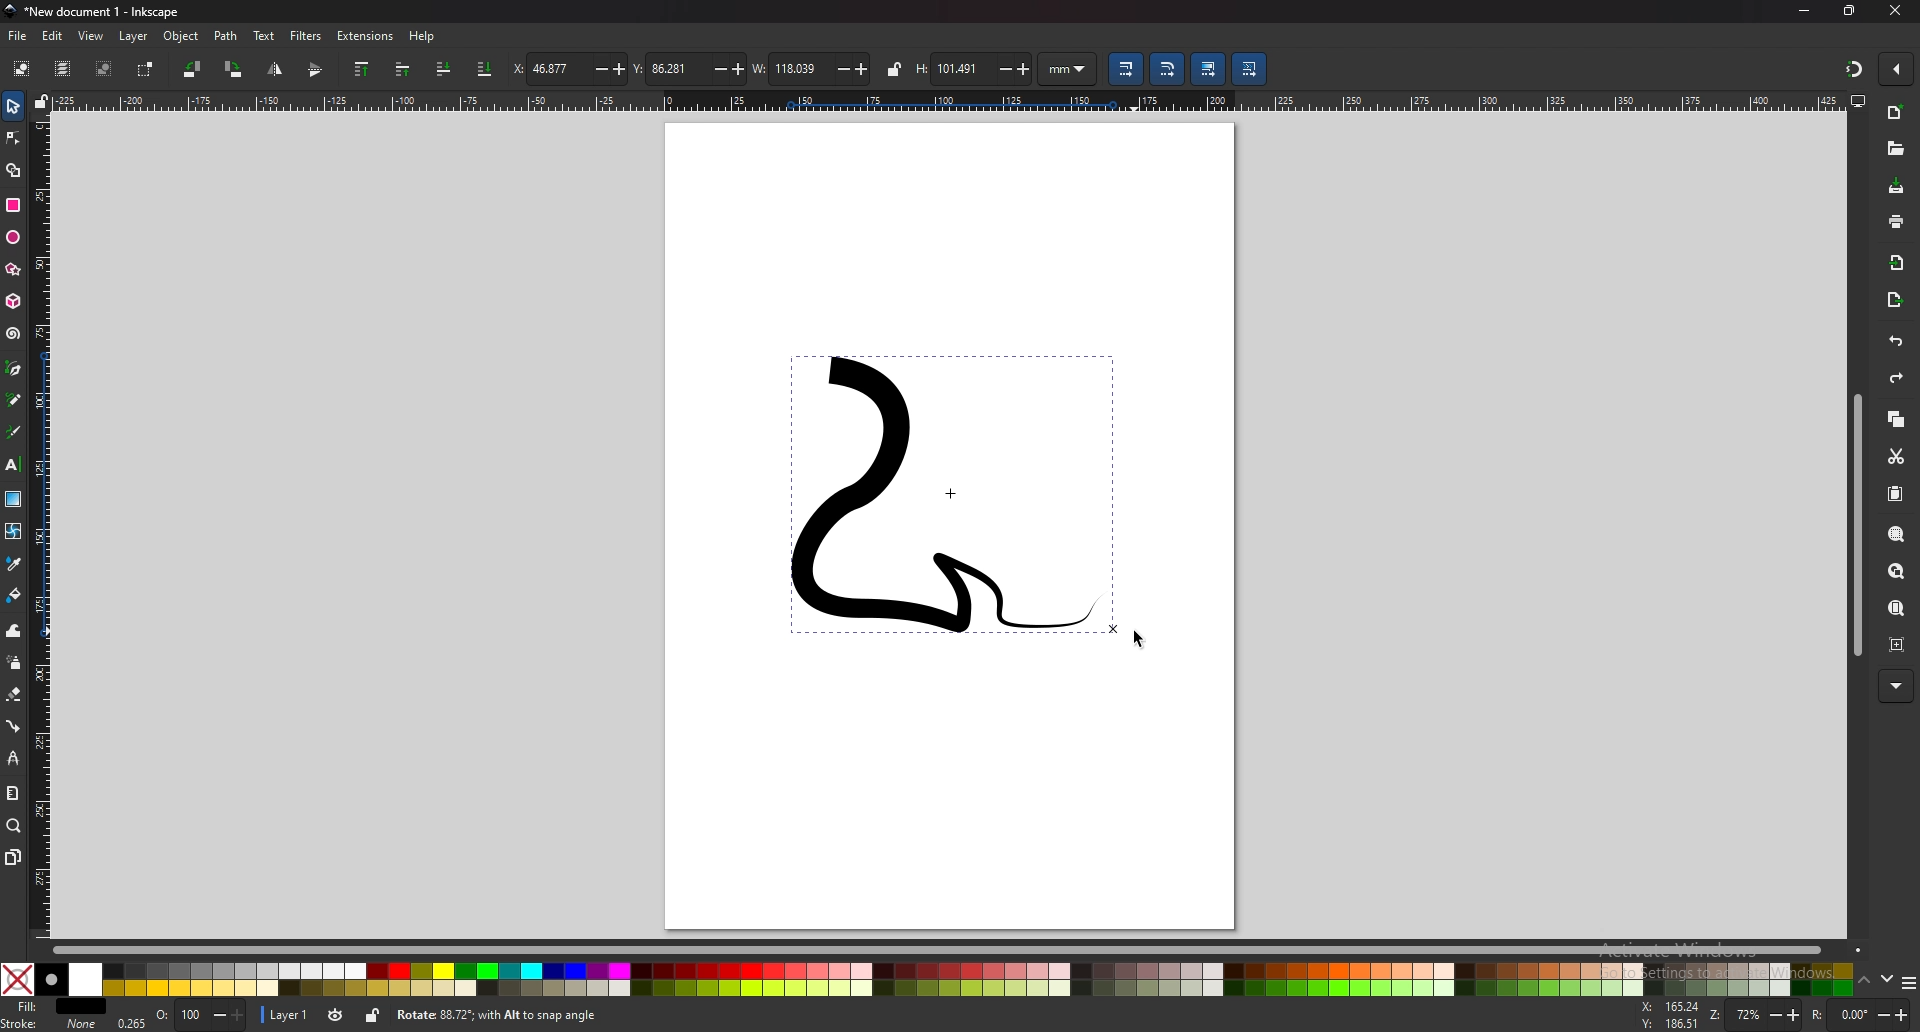  What do you see at coordinates (1896, 458) in the screenshot?
I see `cut` at bounding box center [1896, 458].